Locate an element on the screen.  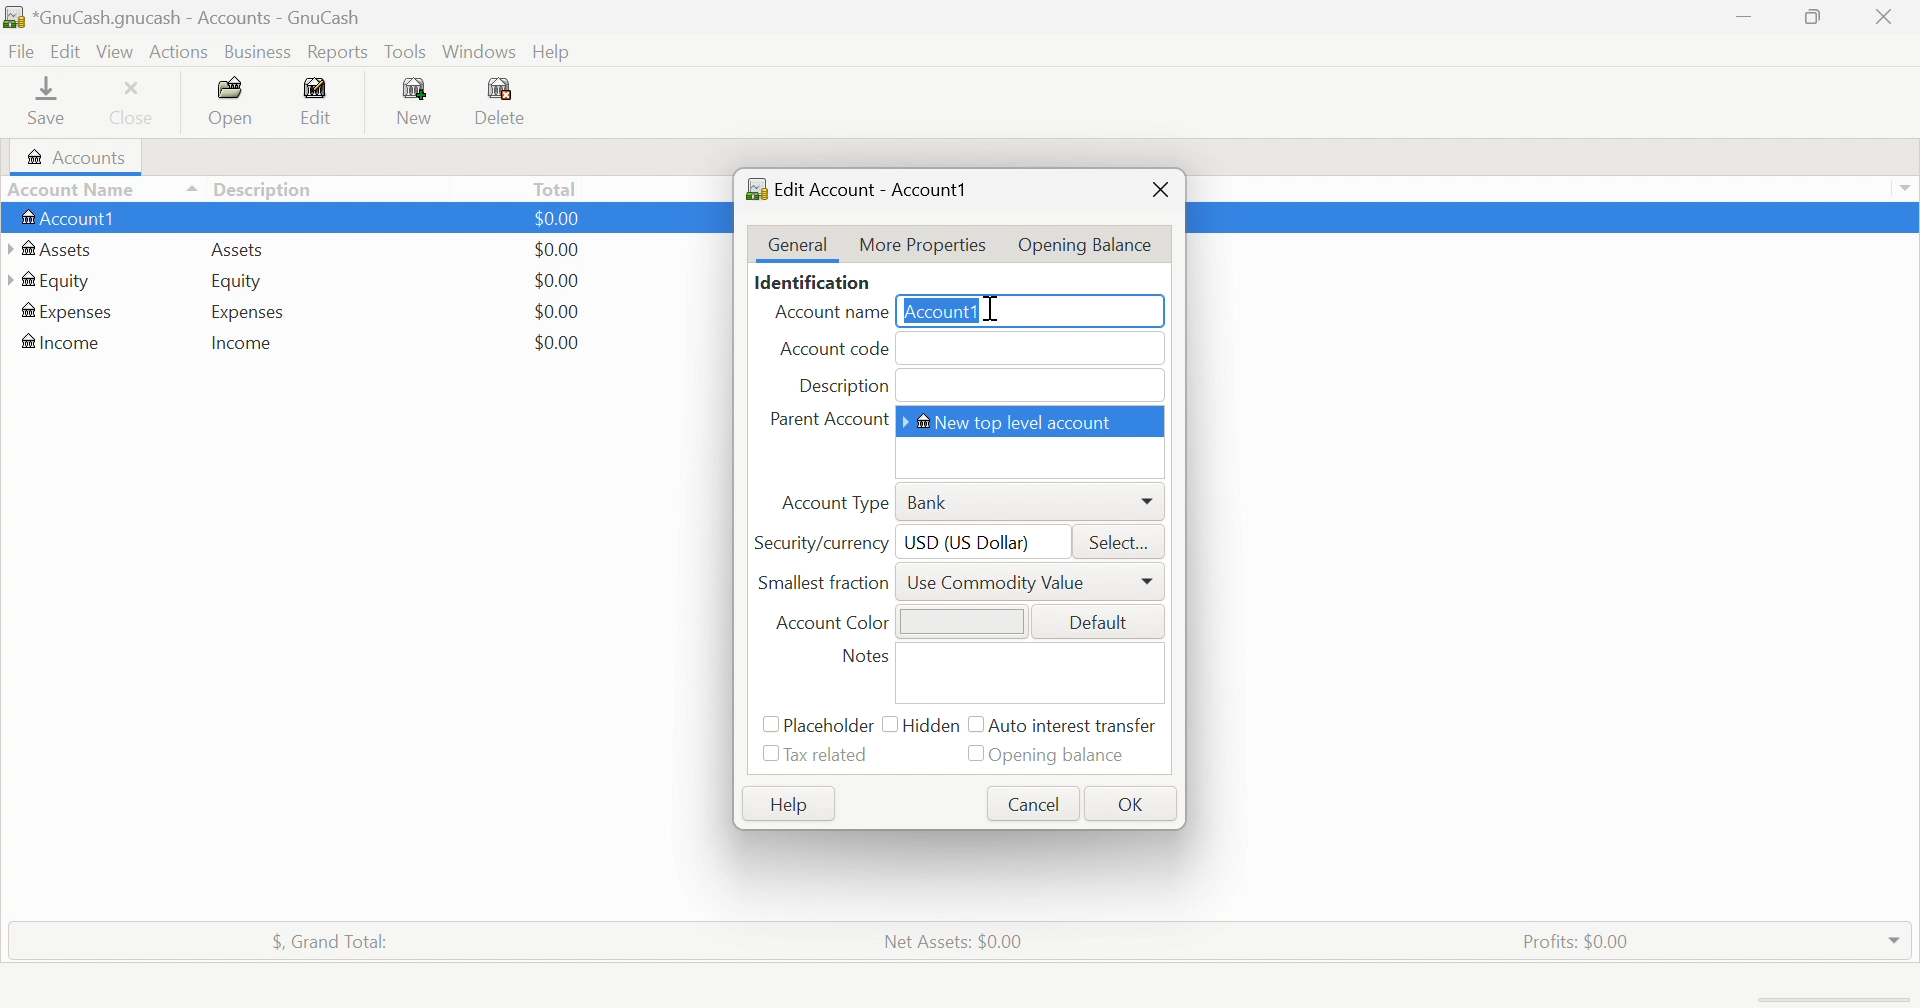
Close is located at coordinates (1881, 17).